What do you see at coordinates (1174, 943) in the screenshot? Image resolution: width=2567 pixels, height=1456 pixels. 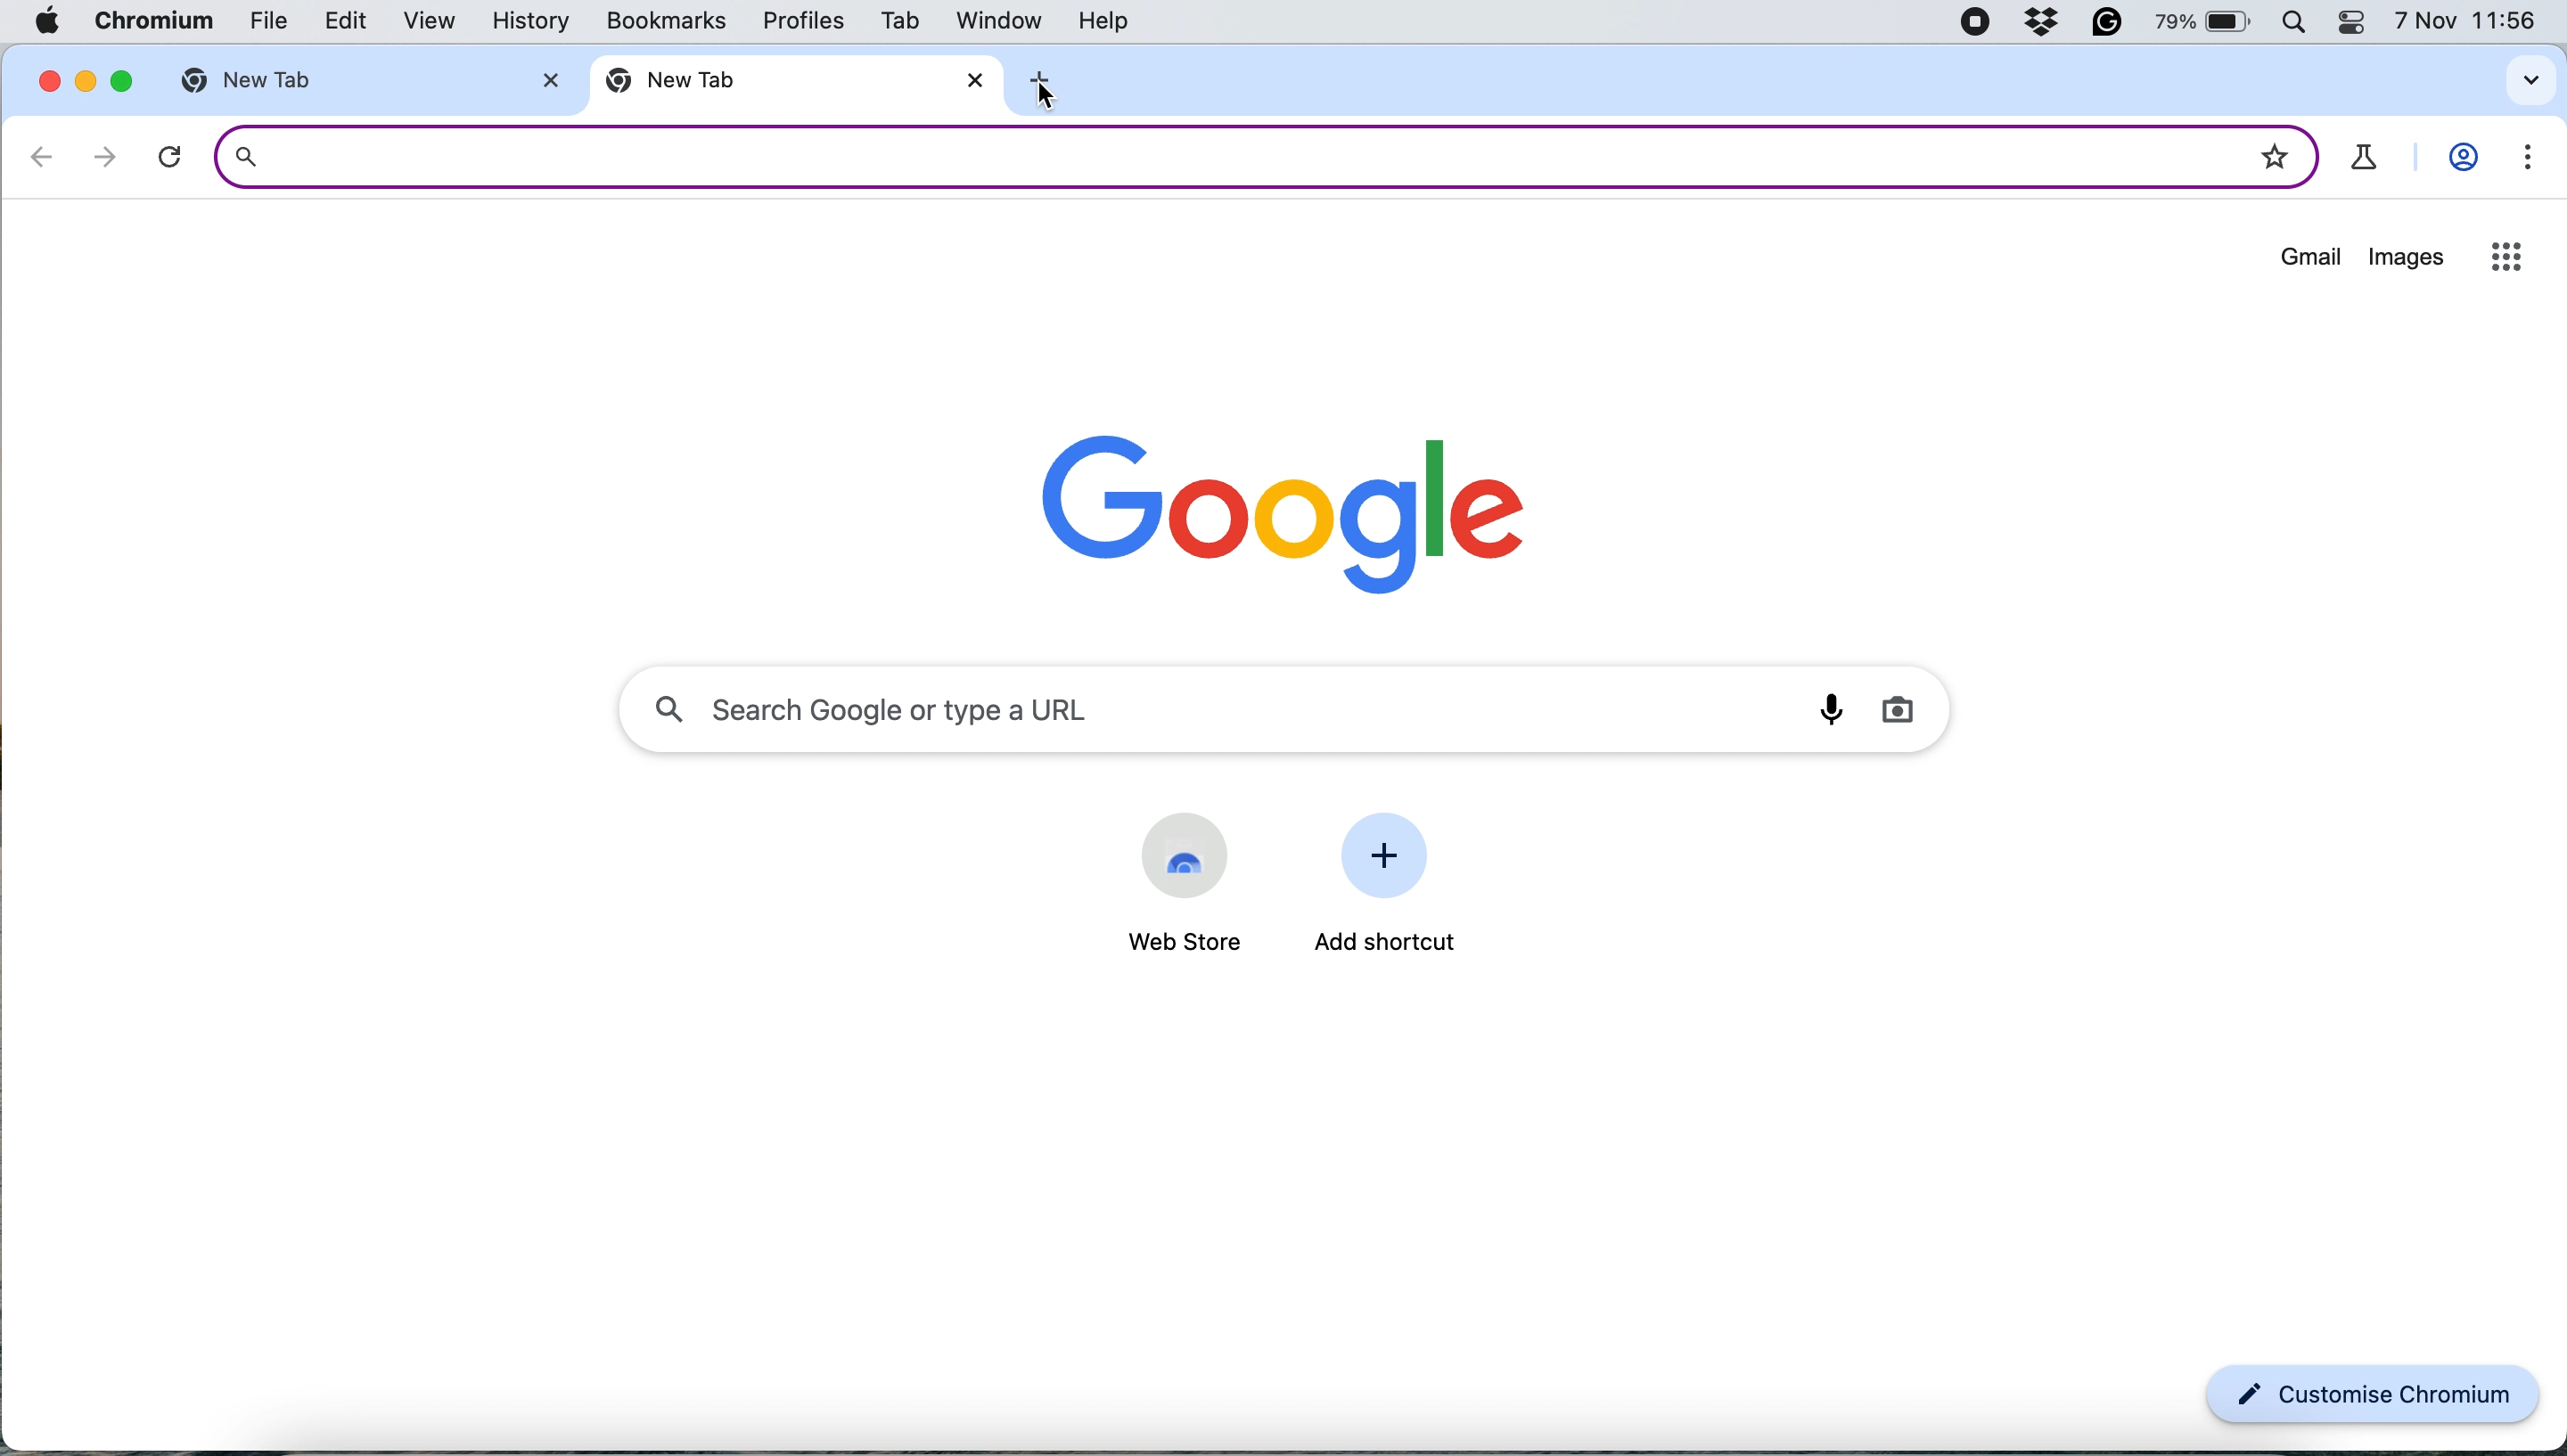 I see `web store` at bounding box center [1174, 943].